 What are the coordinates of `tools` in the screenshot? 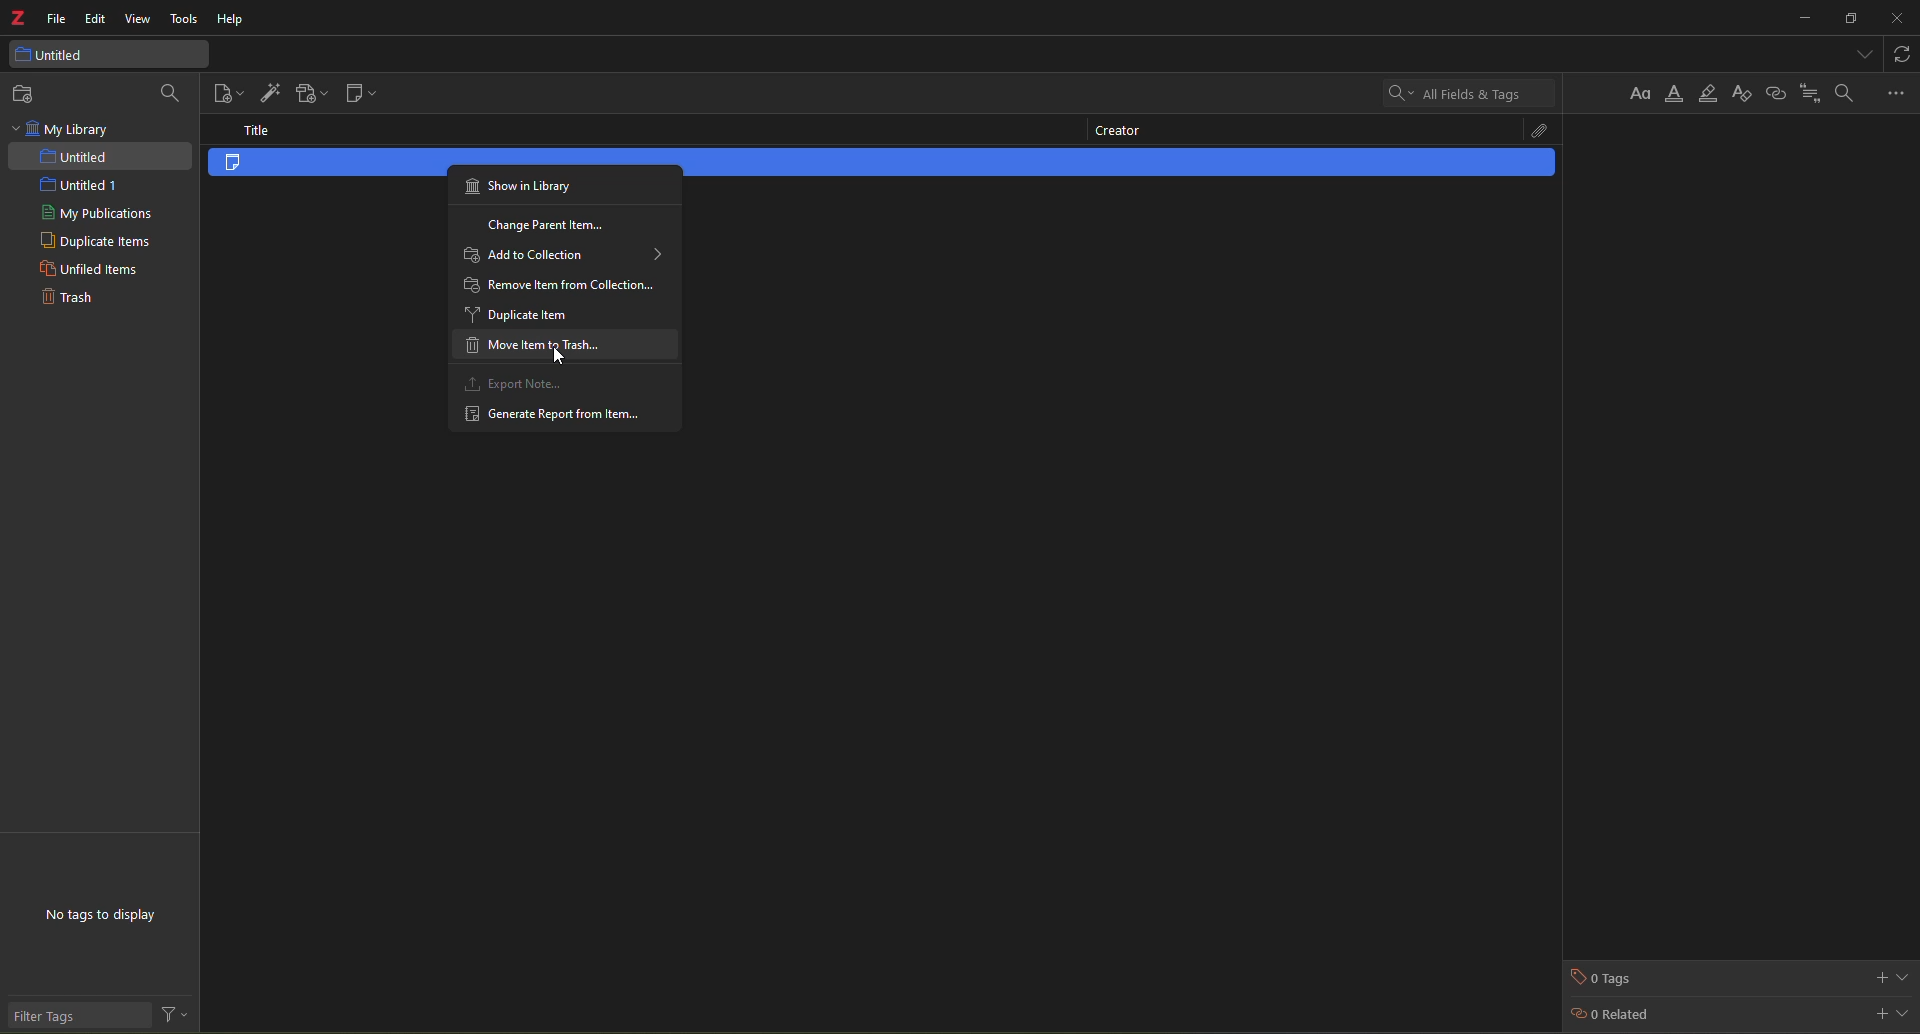 It's located at (186, 21).